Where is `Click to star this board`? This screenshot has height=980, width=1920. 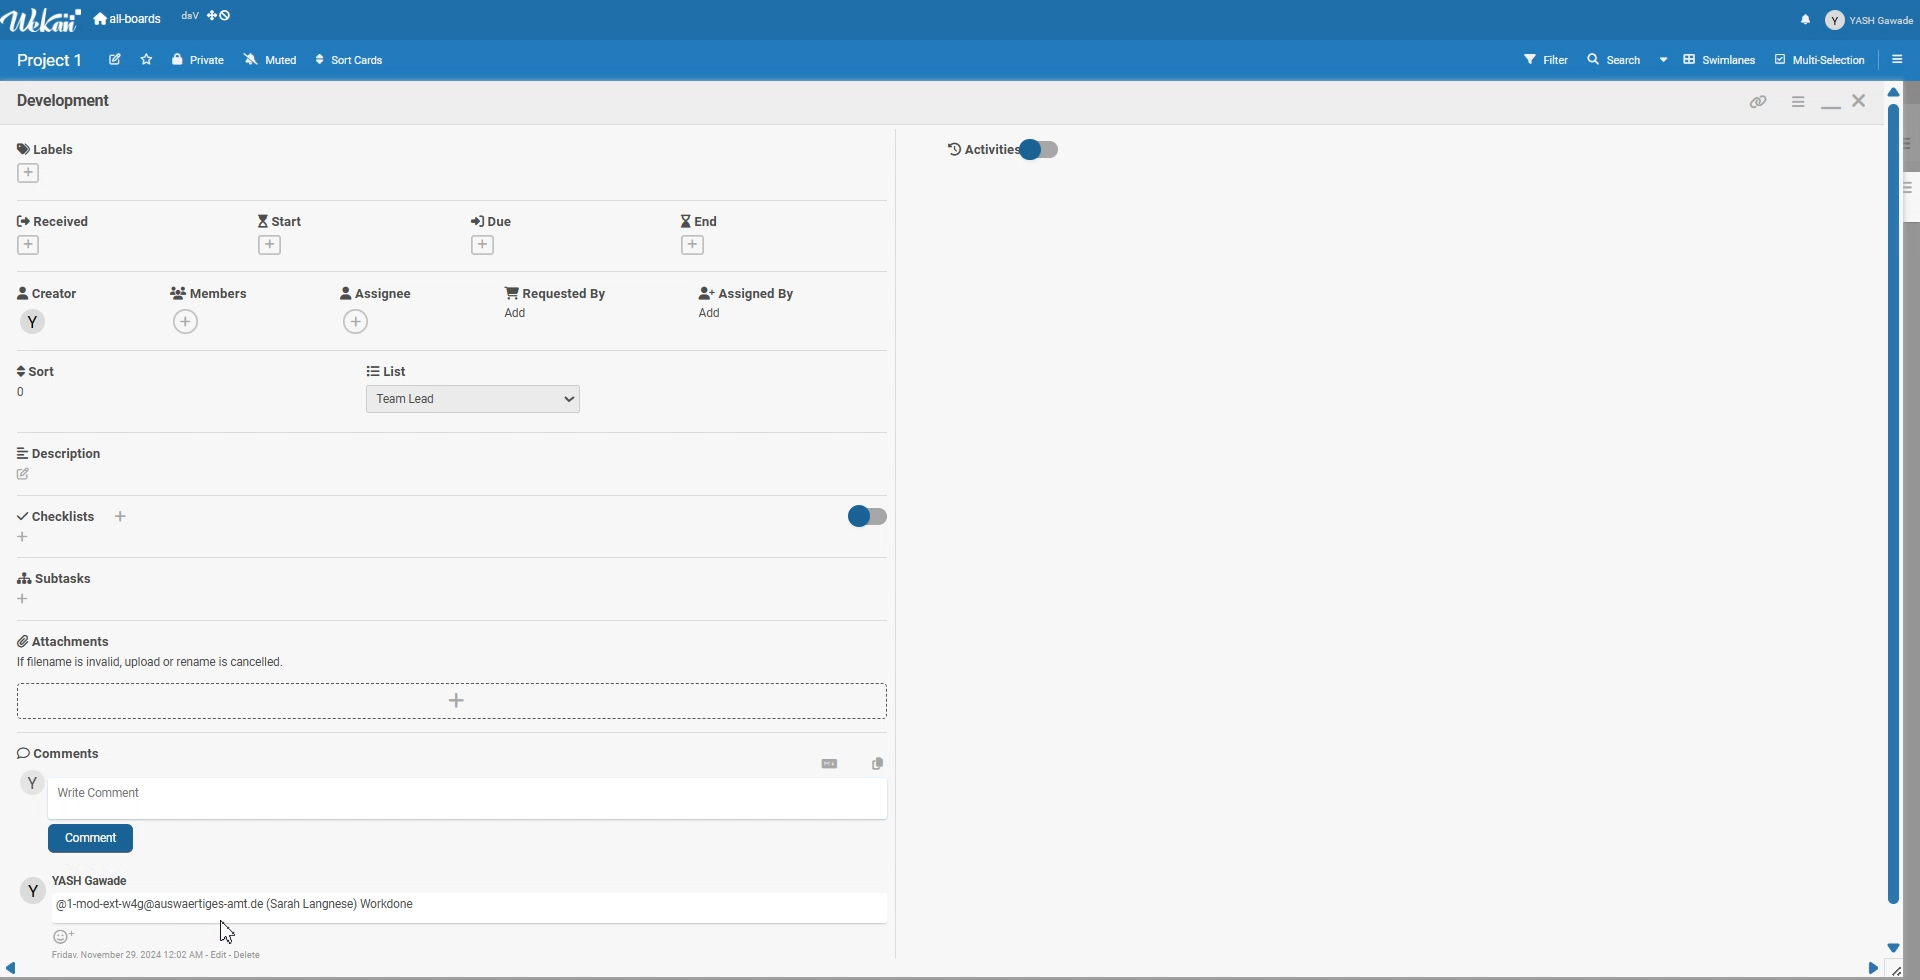
Click to star this board is located at coordinates (147, 59).